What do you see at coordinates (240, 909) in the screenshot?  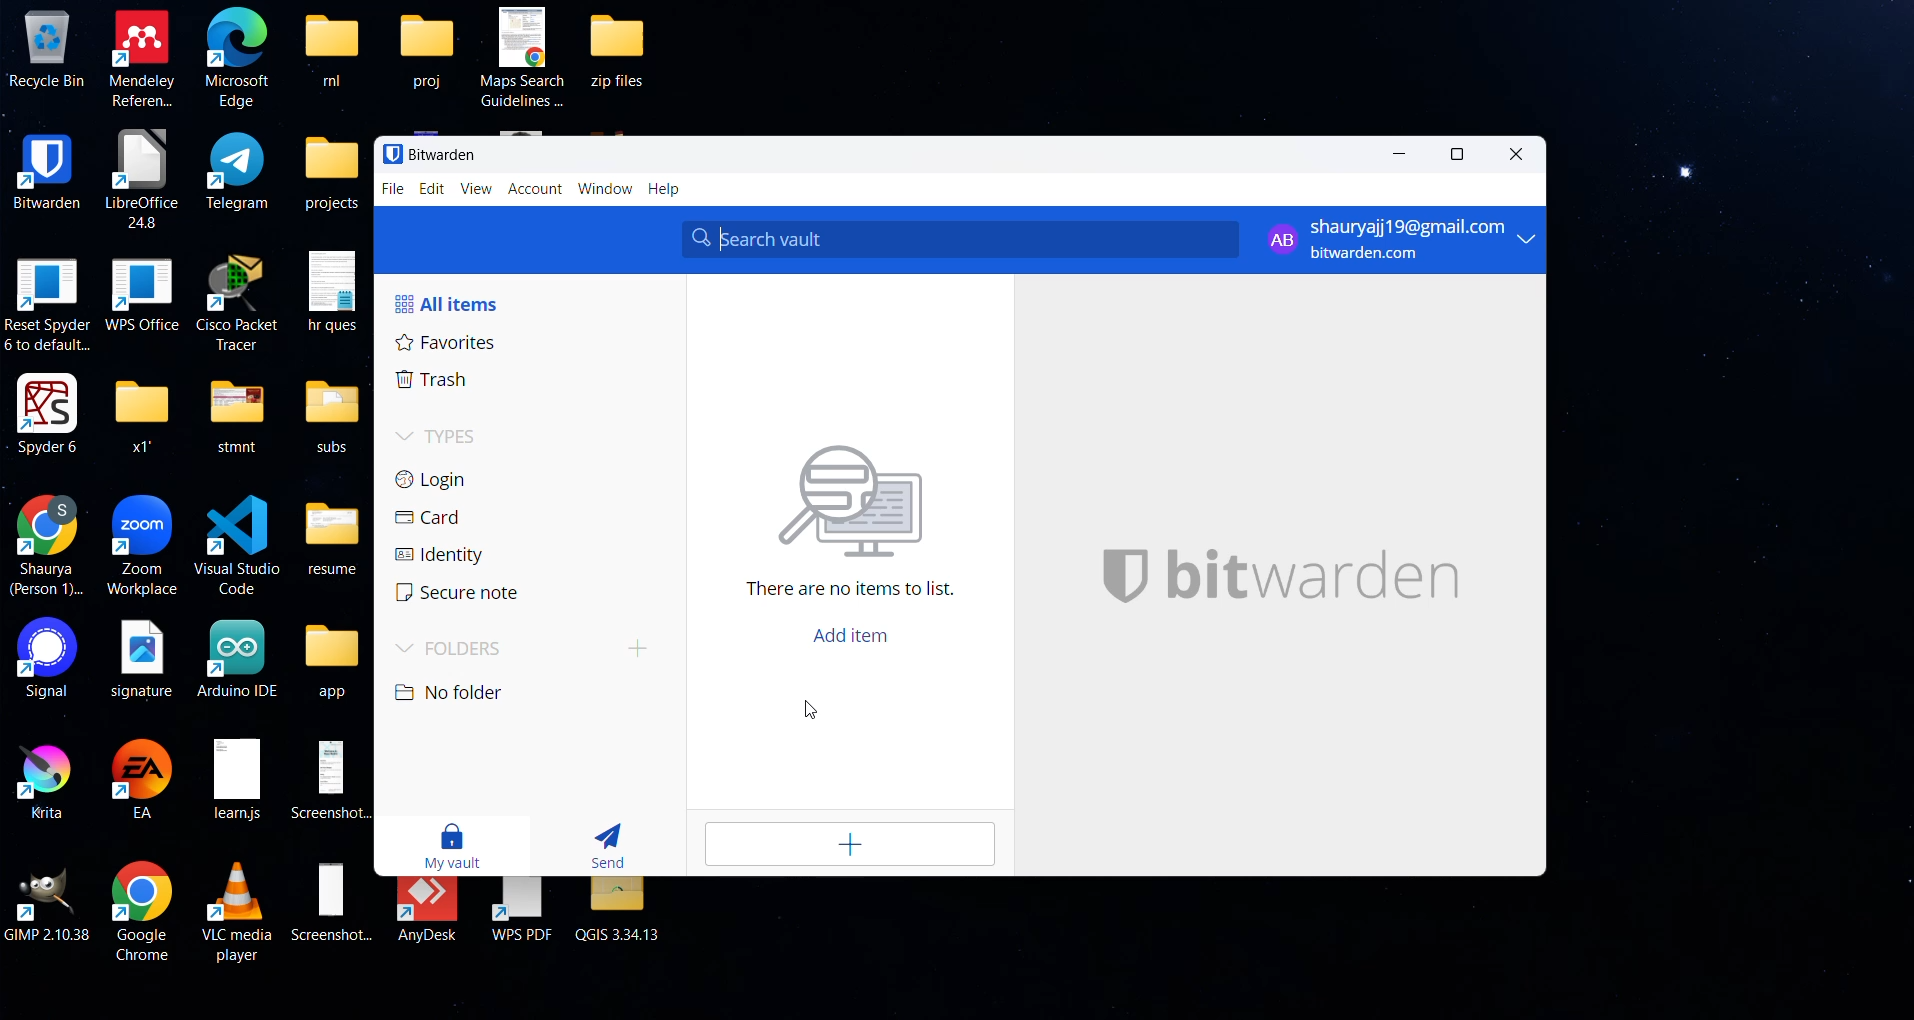 I see `VLC media player` at bounding box center [240, 909].